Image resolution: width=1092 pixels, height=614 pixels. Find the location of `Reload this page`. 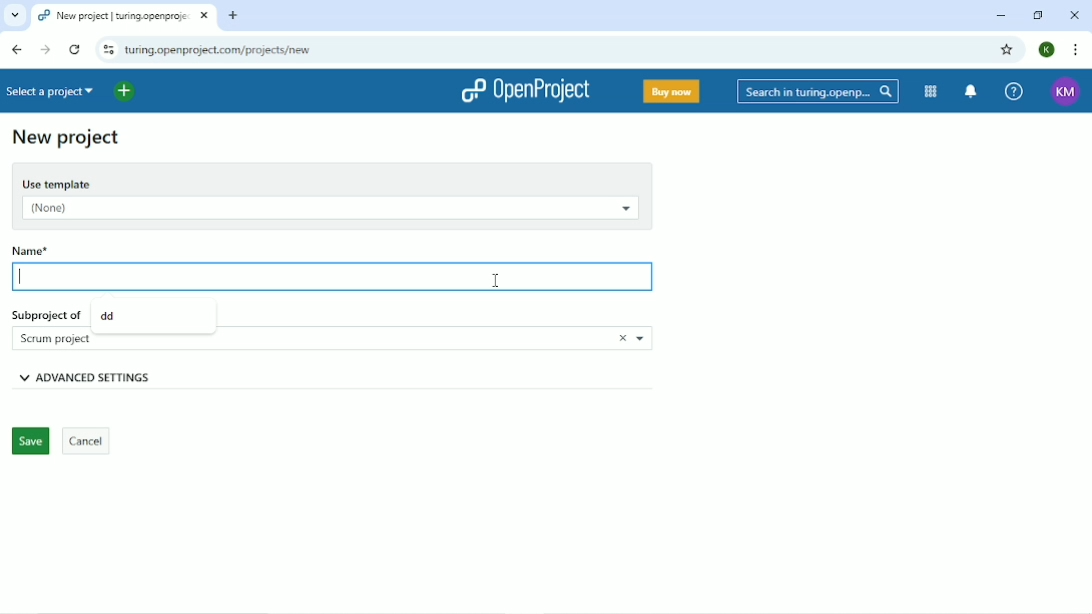

Reload this page is located at coordinates (74, 49).